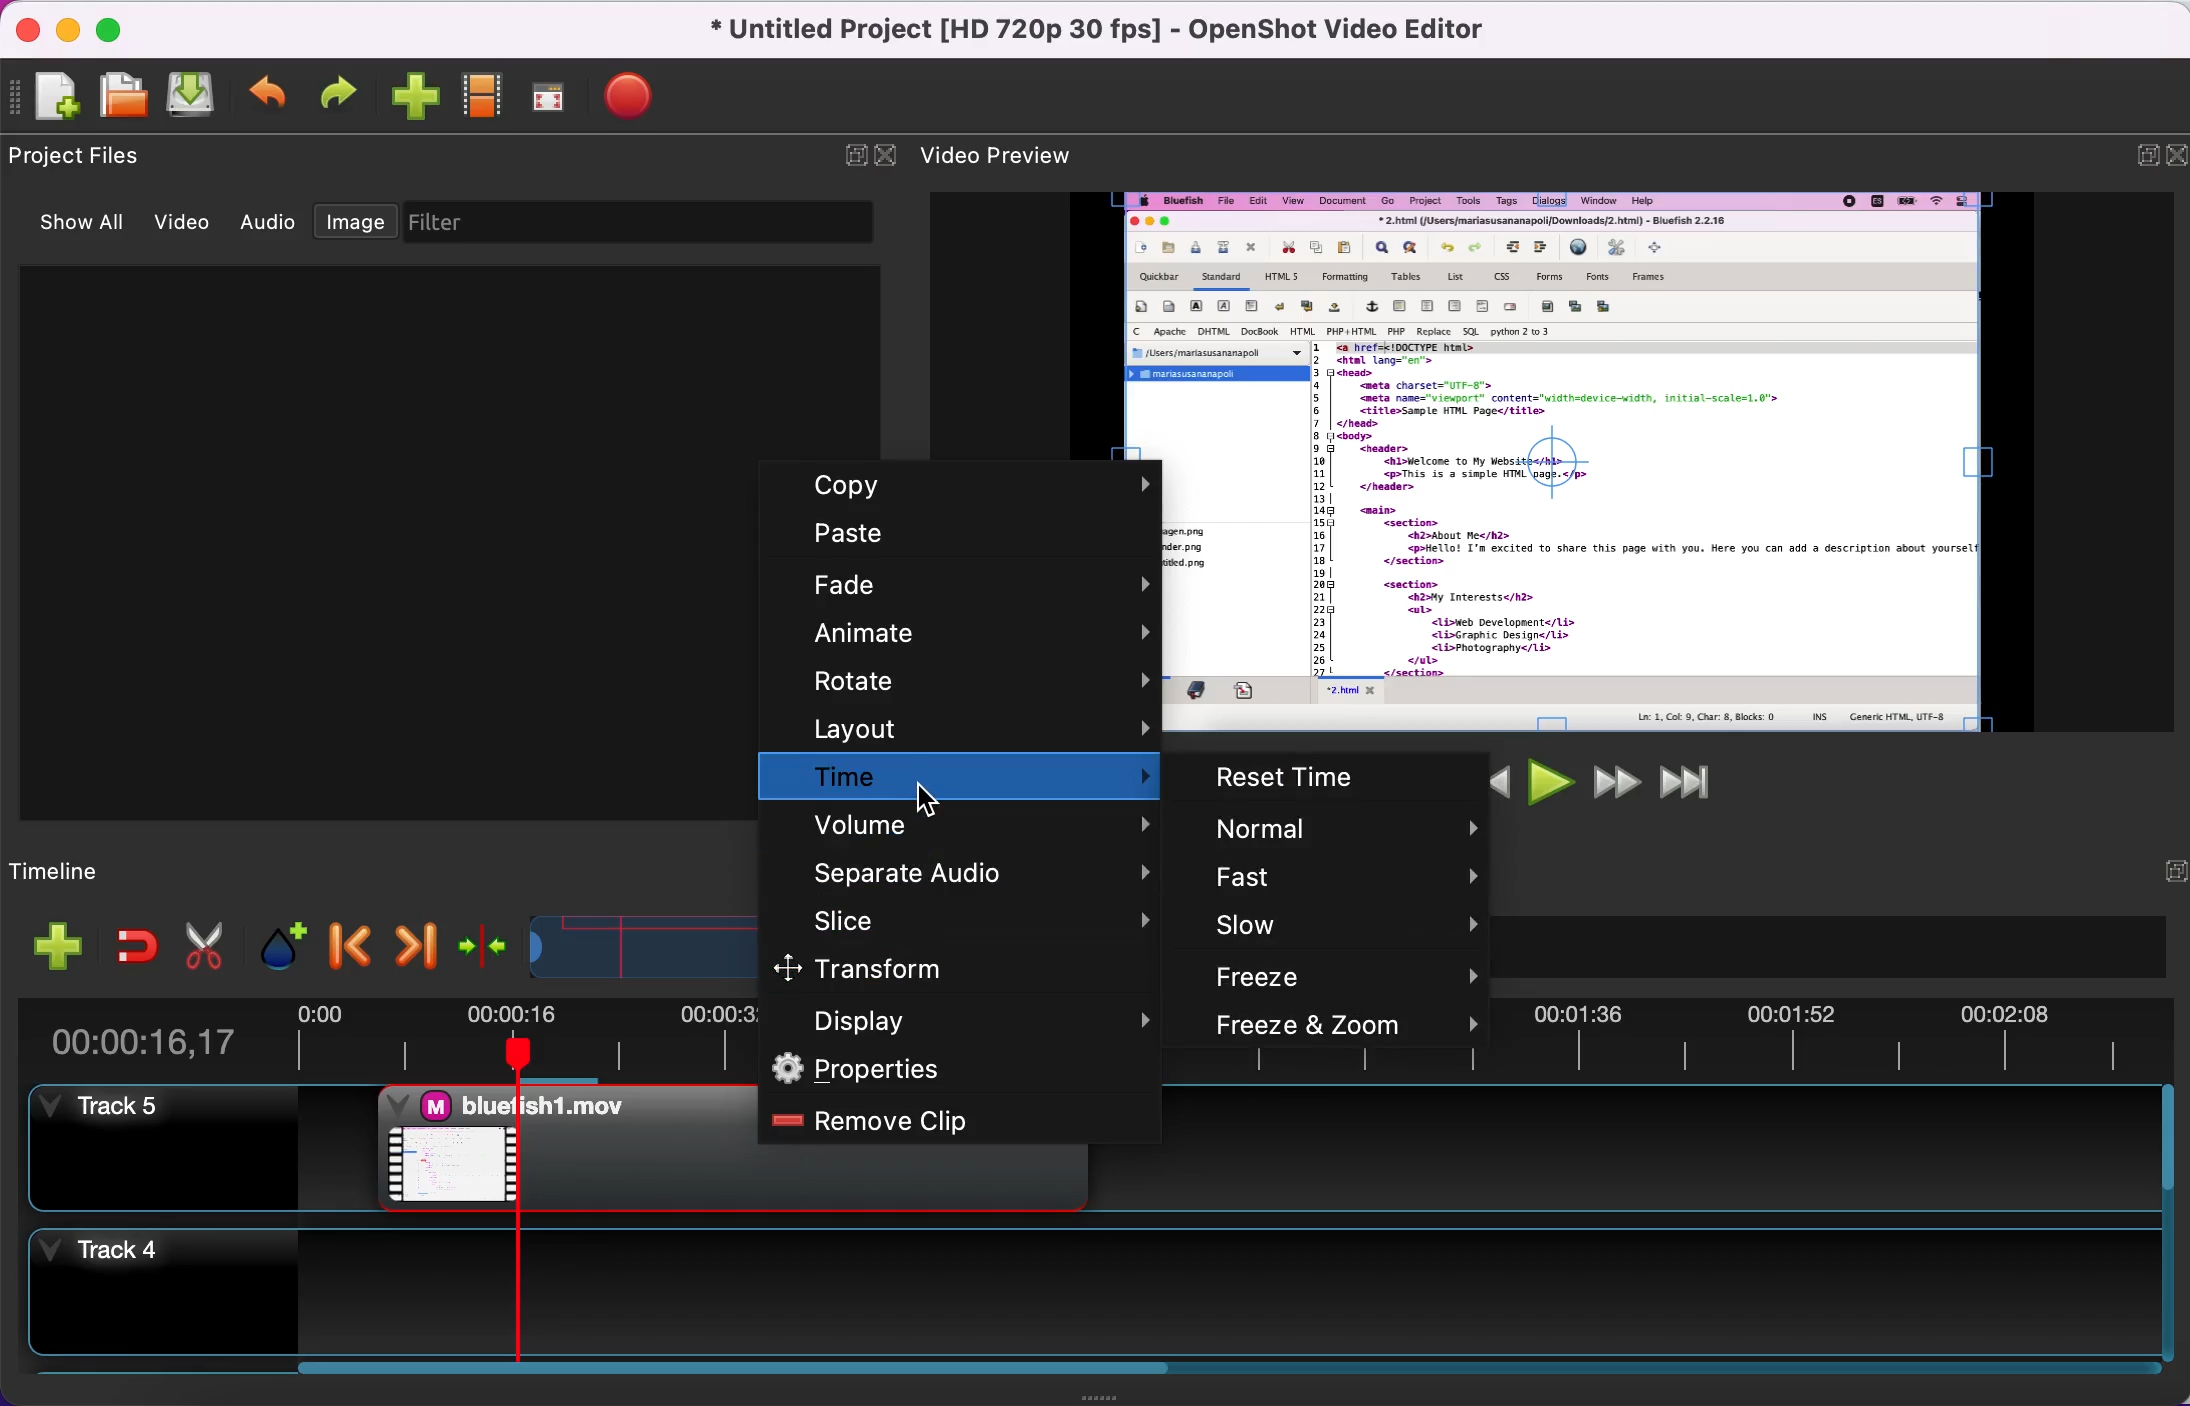  Describe the element at coordinates (417, 99) in the screenshot. I see `import files` at that location.